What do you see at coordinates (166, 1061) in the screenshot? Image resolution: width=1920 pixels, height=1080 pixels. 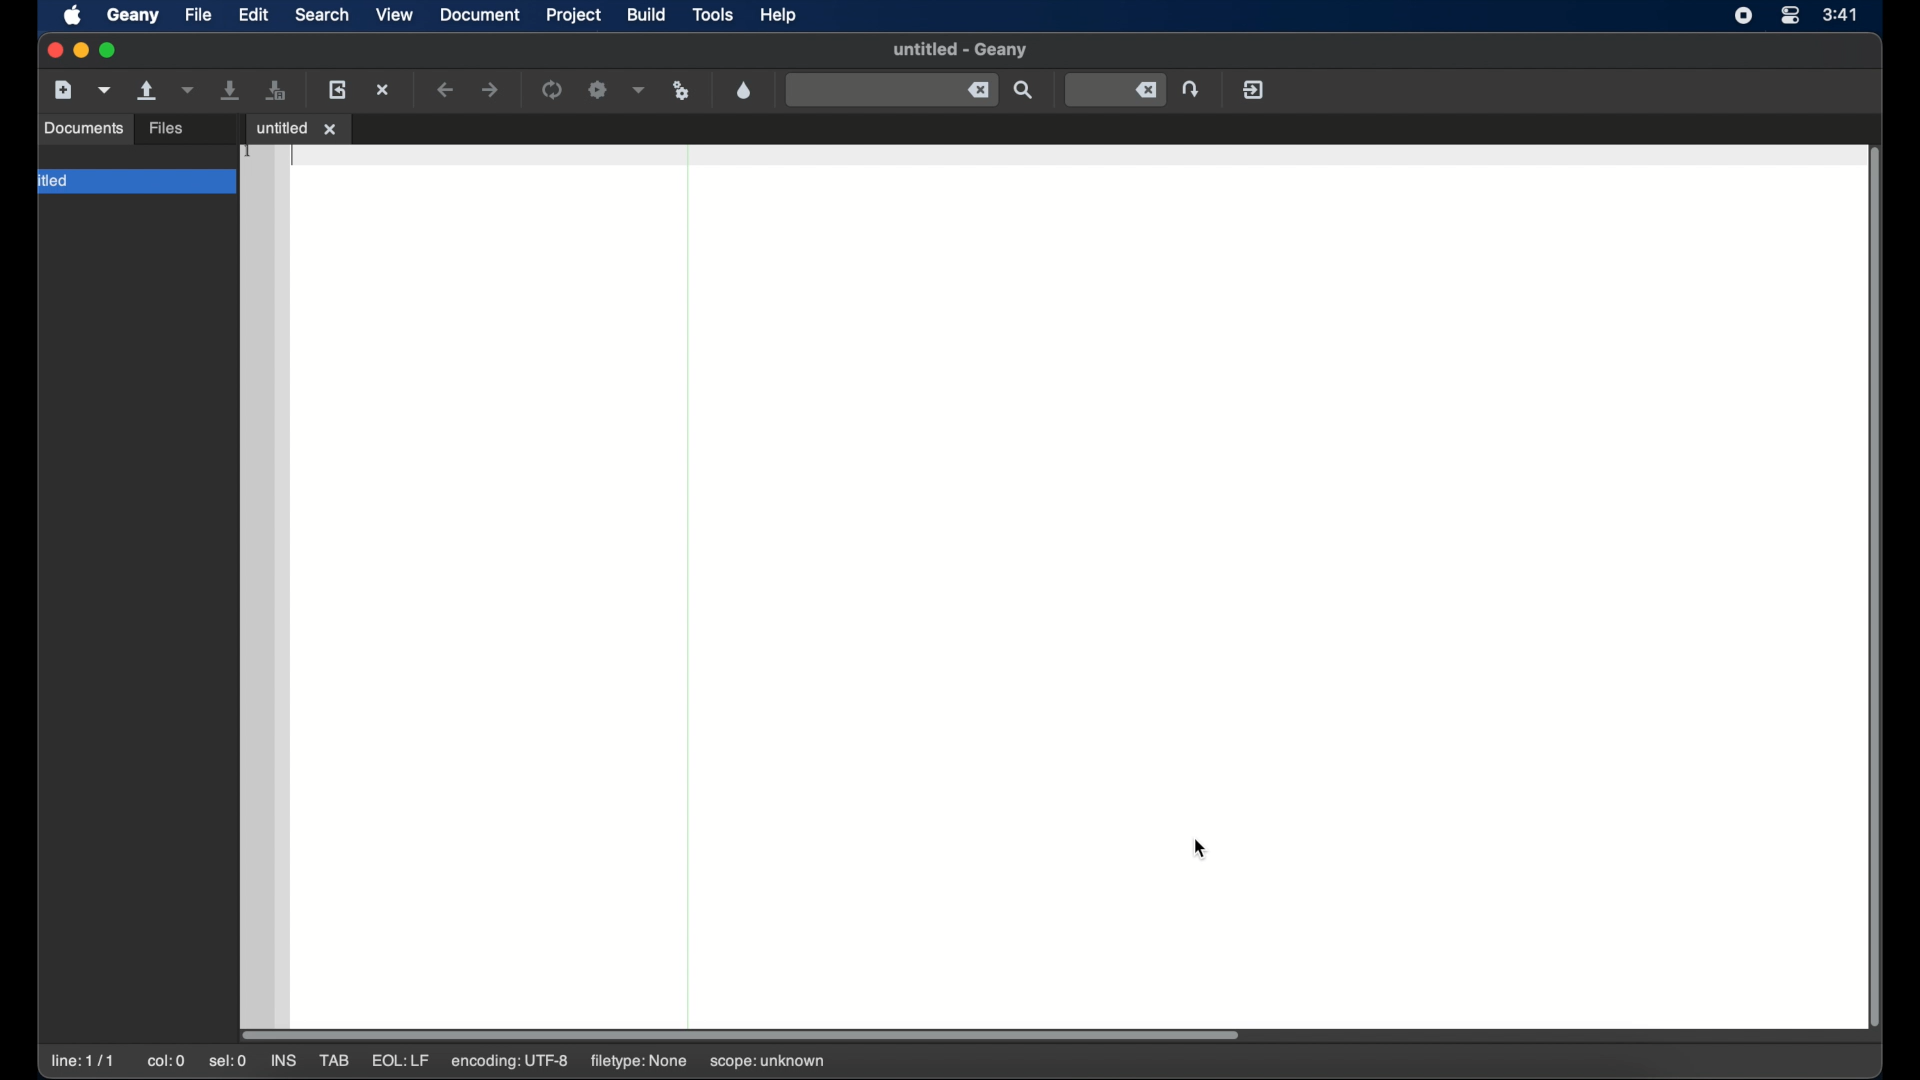 I see `col: 0` at bounding box center [166, 1061].